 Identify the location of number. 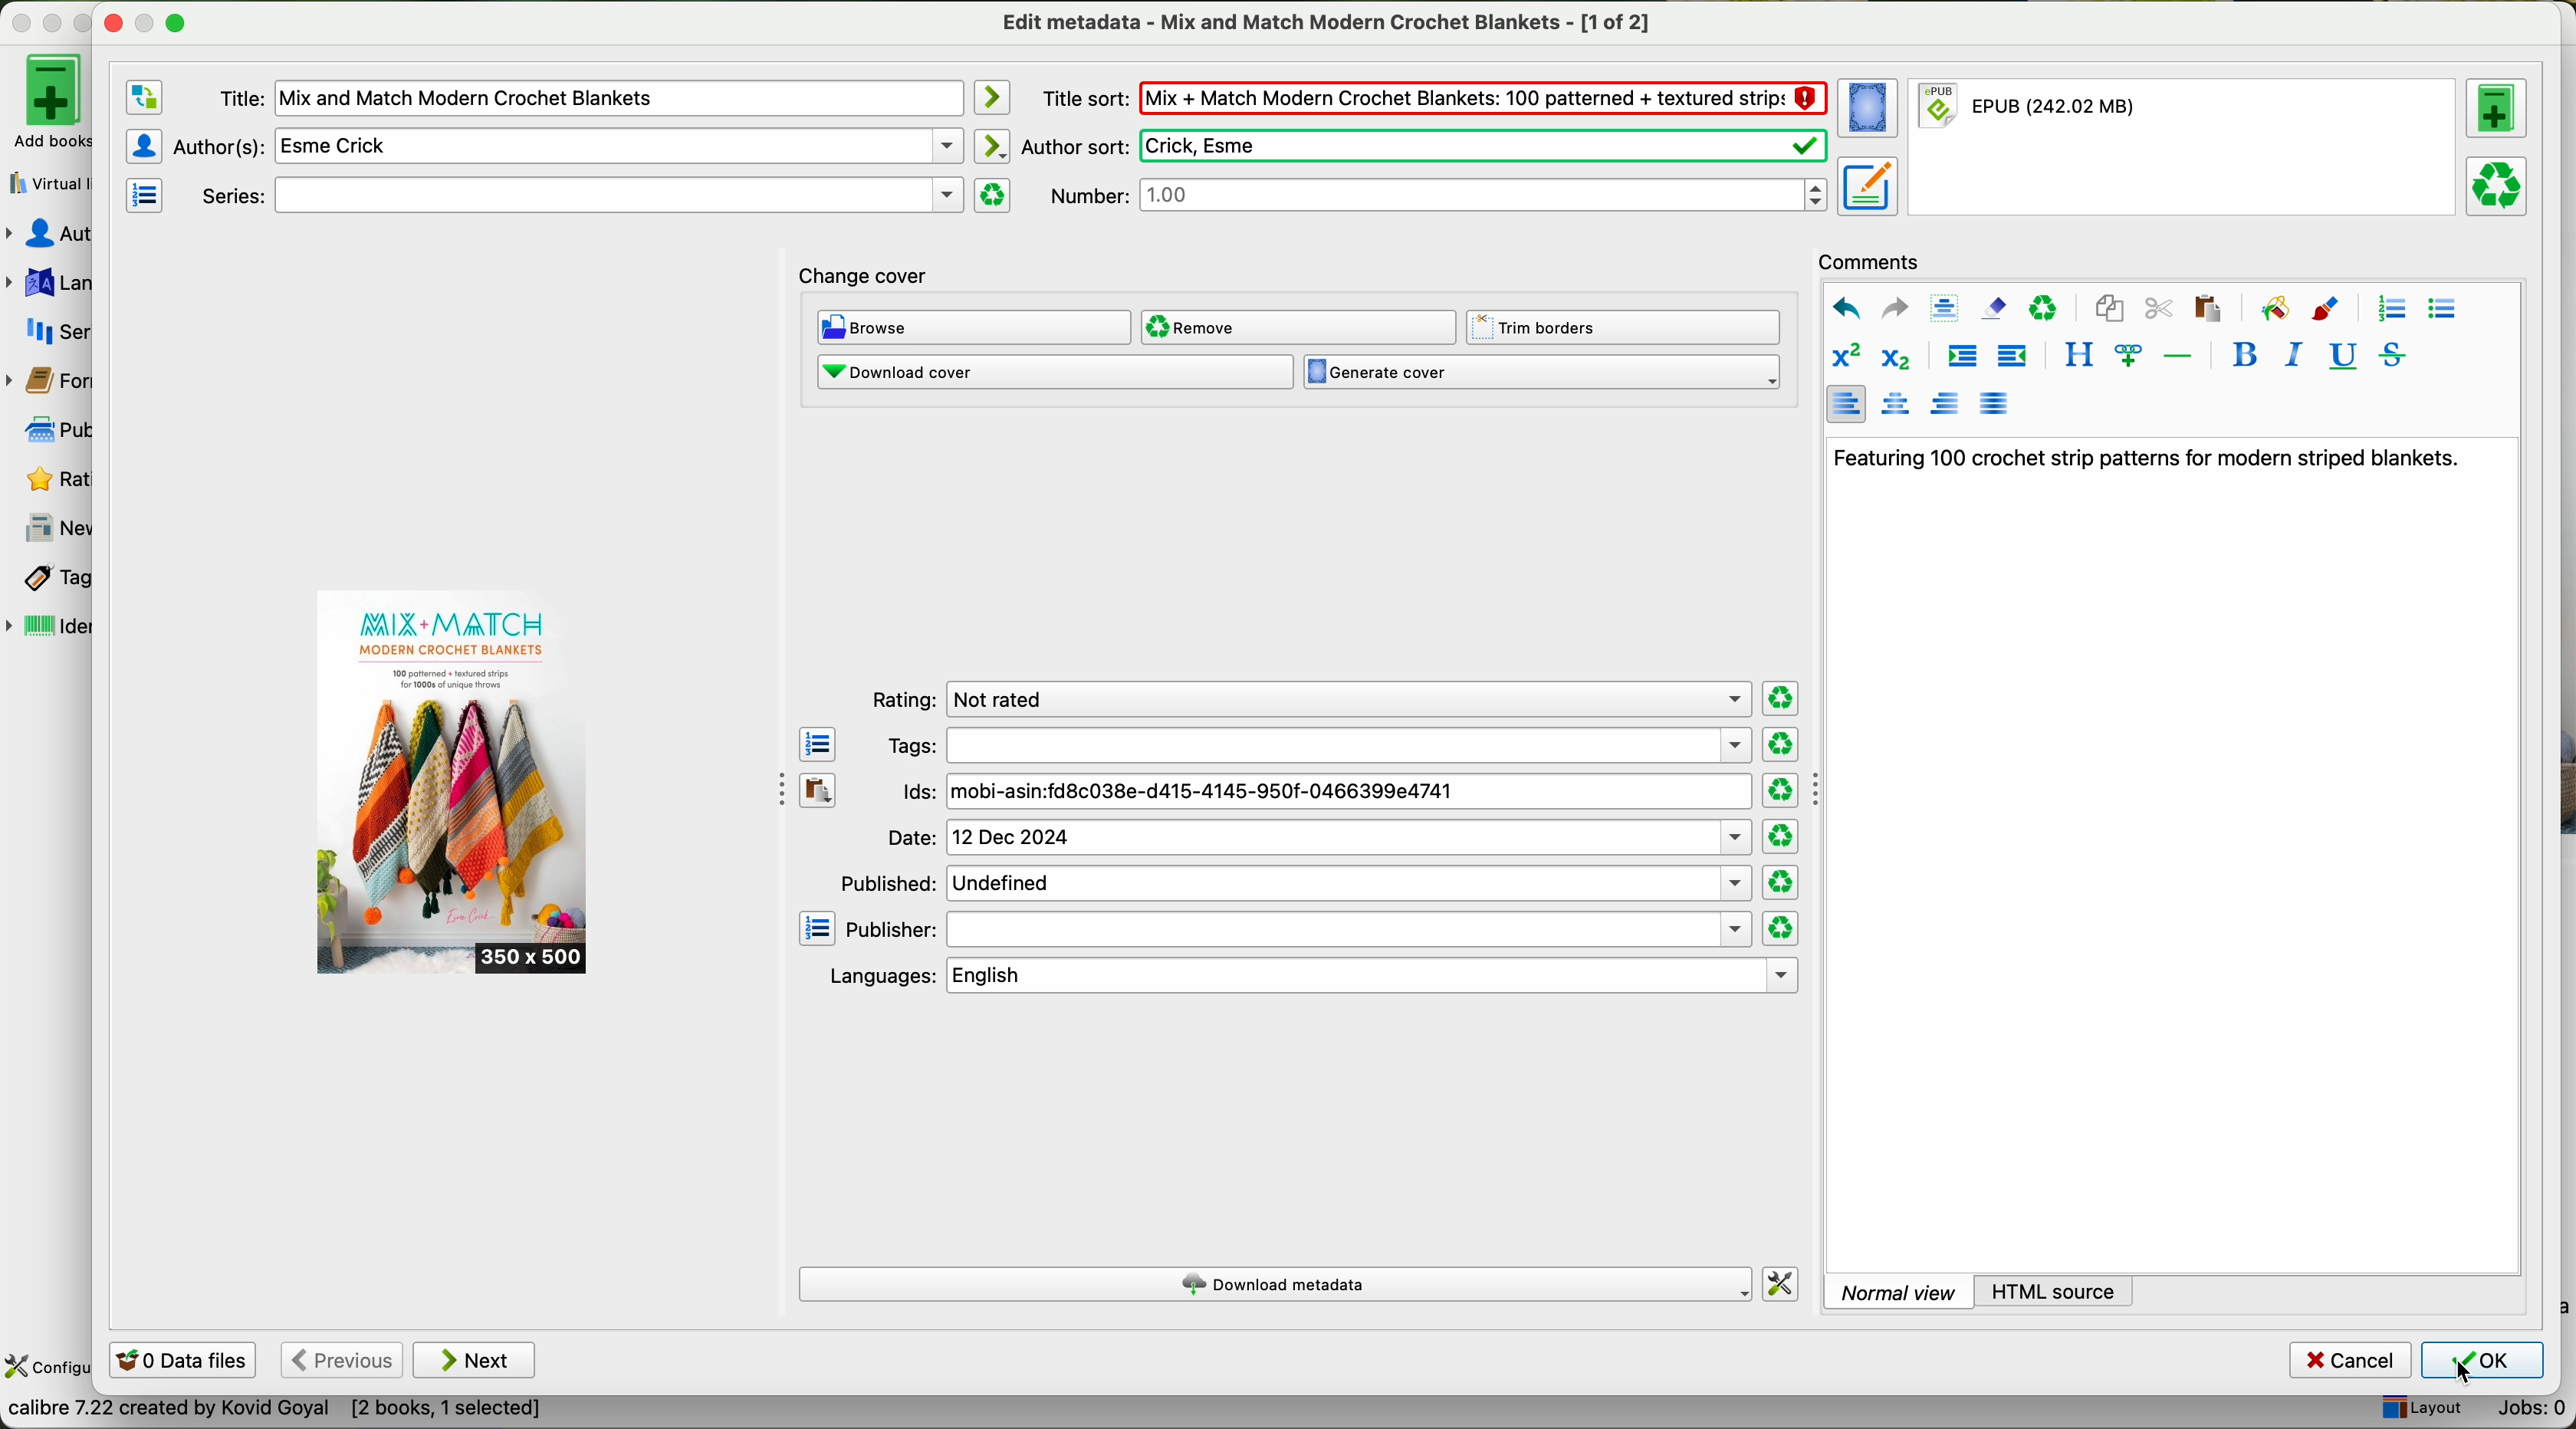
(1438, 194).